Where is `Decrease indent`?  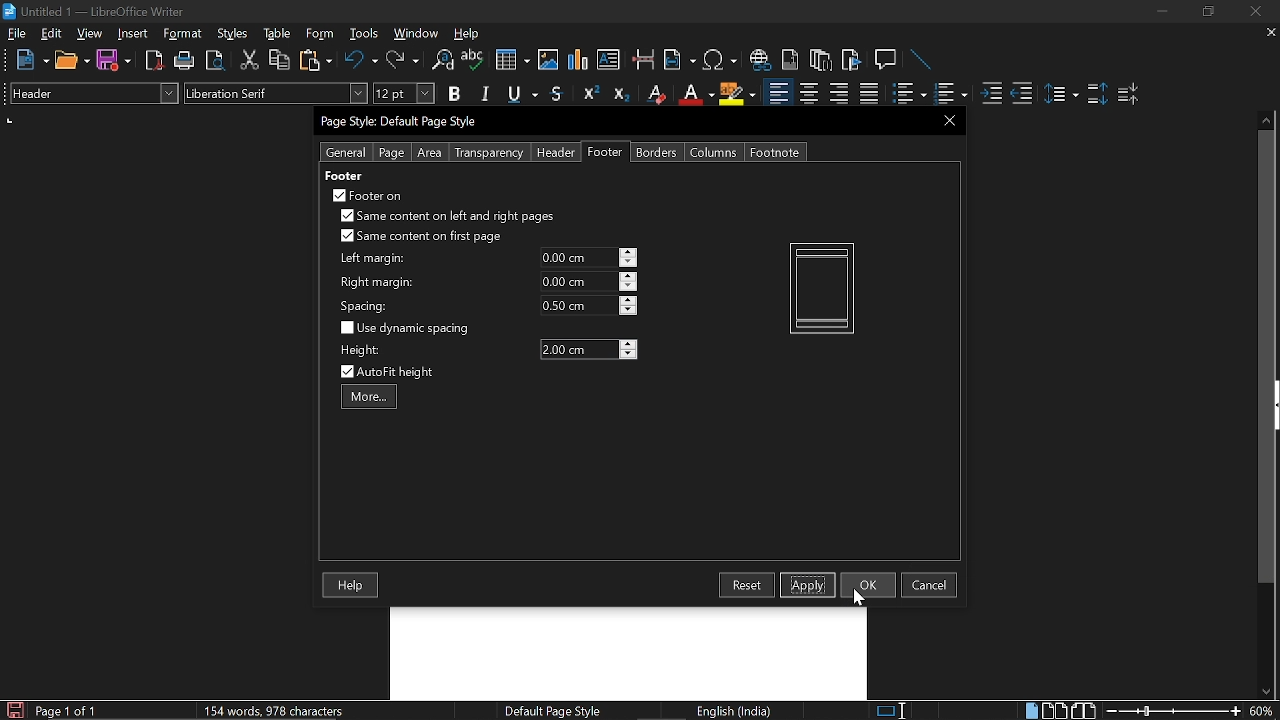
Decrease indent is located at coordinates (1022, 93).